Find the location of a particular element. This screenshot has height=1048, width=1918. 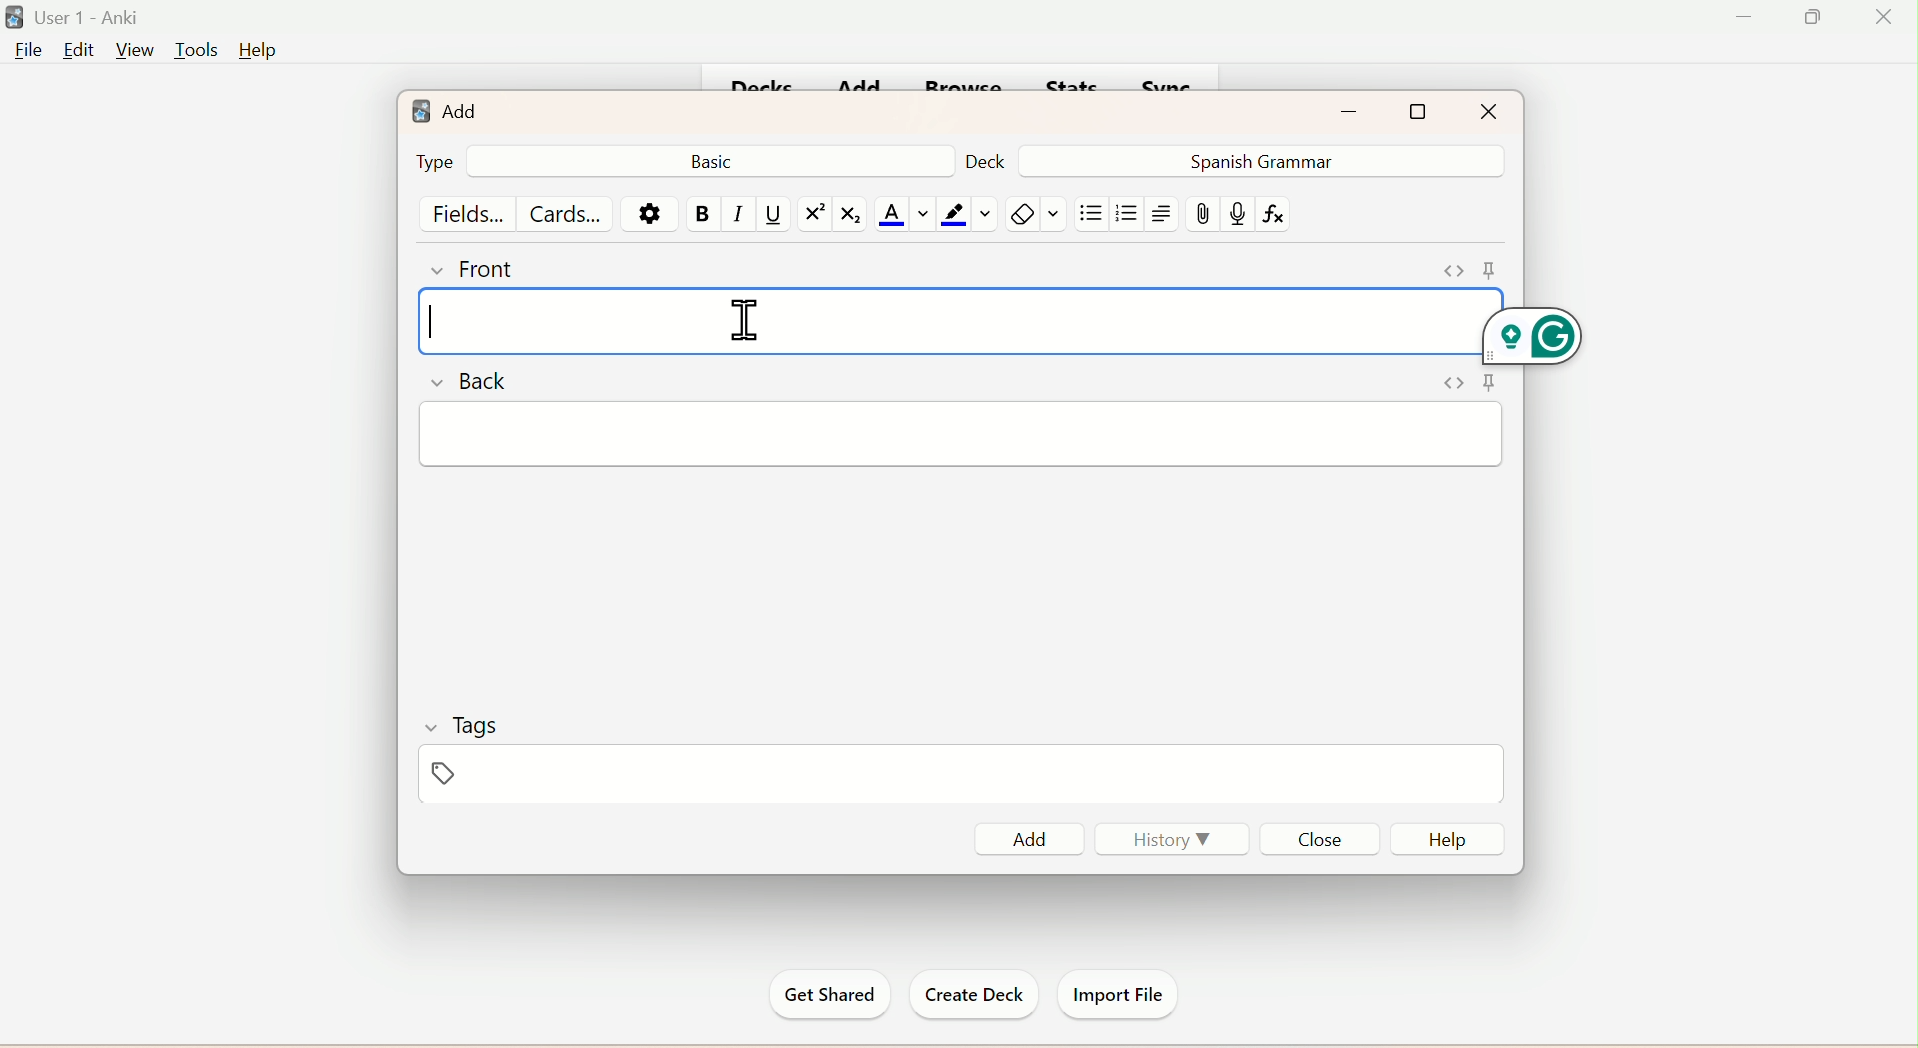

Edit is located at coordinates (77, 51).